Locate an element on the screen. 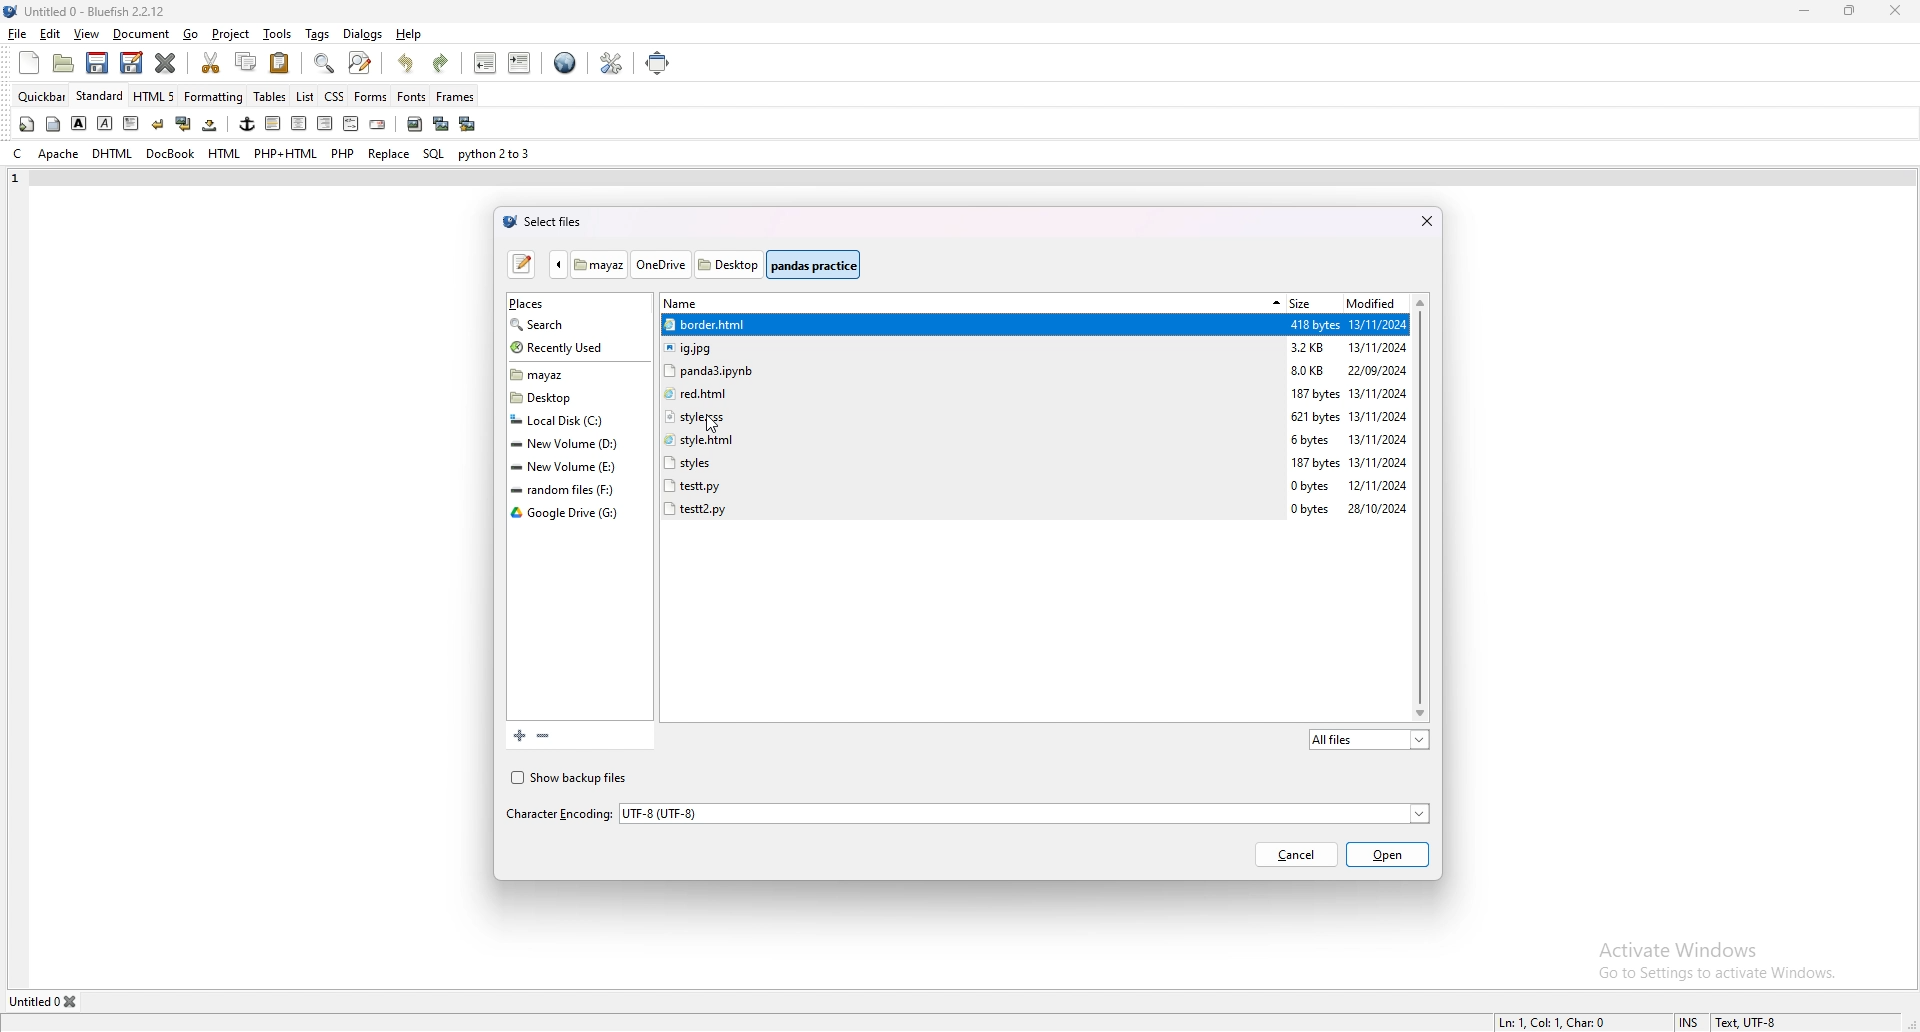  folder is located at coordinates (571, 444).